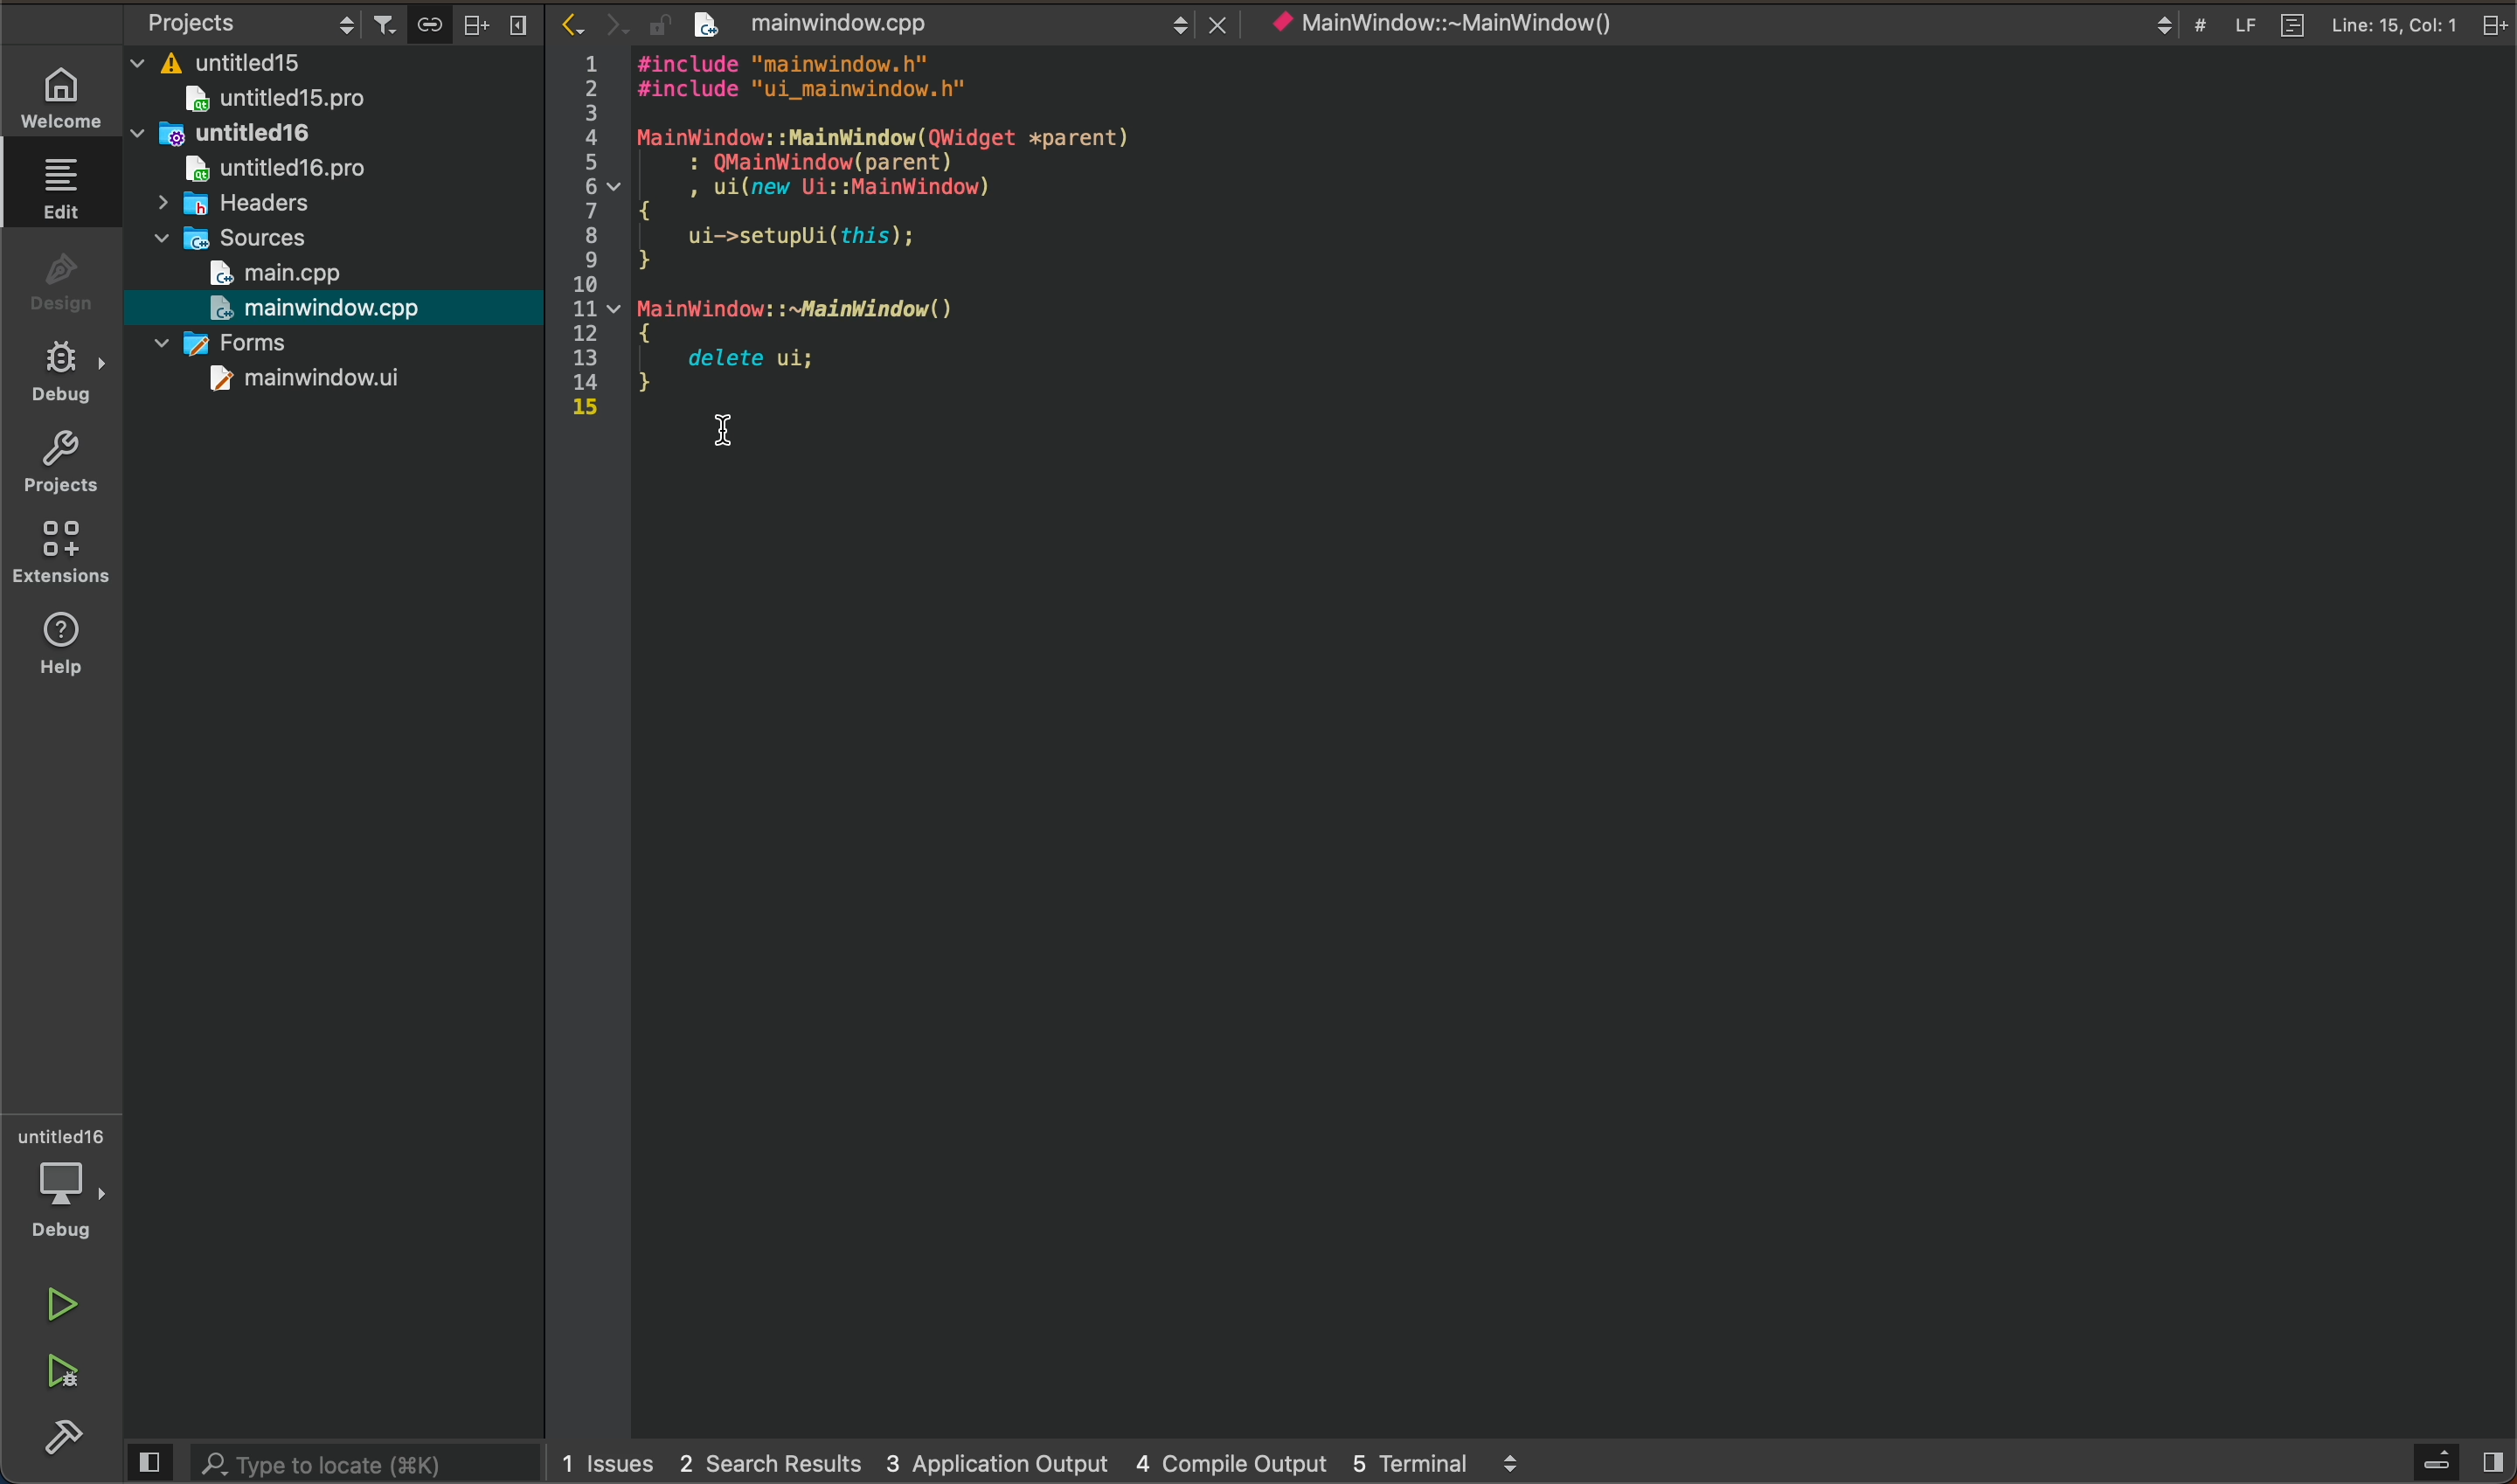 The image size is (2517, 1484). Describe the element at coordinates (2441, 1461) in the screenshot. I see `open sidebar` at that location.